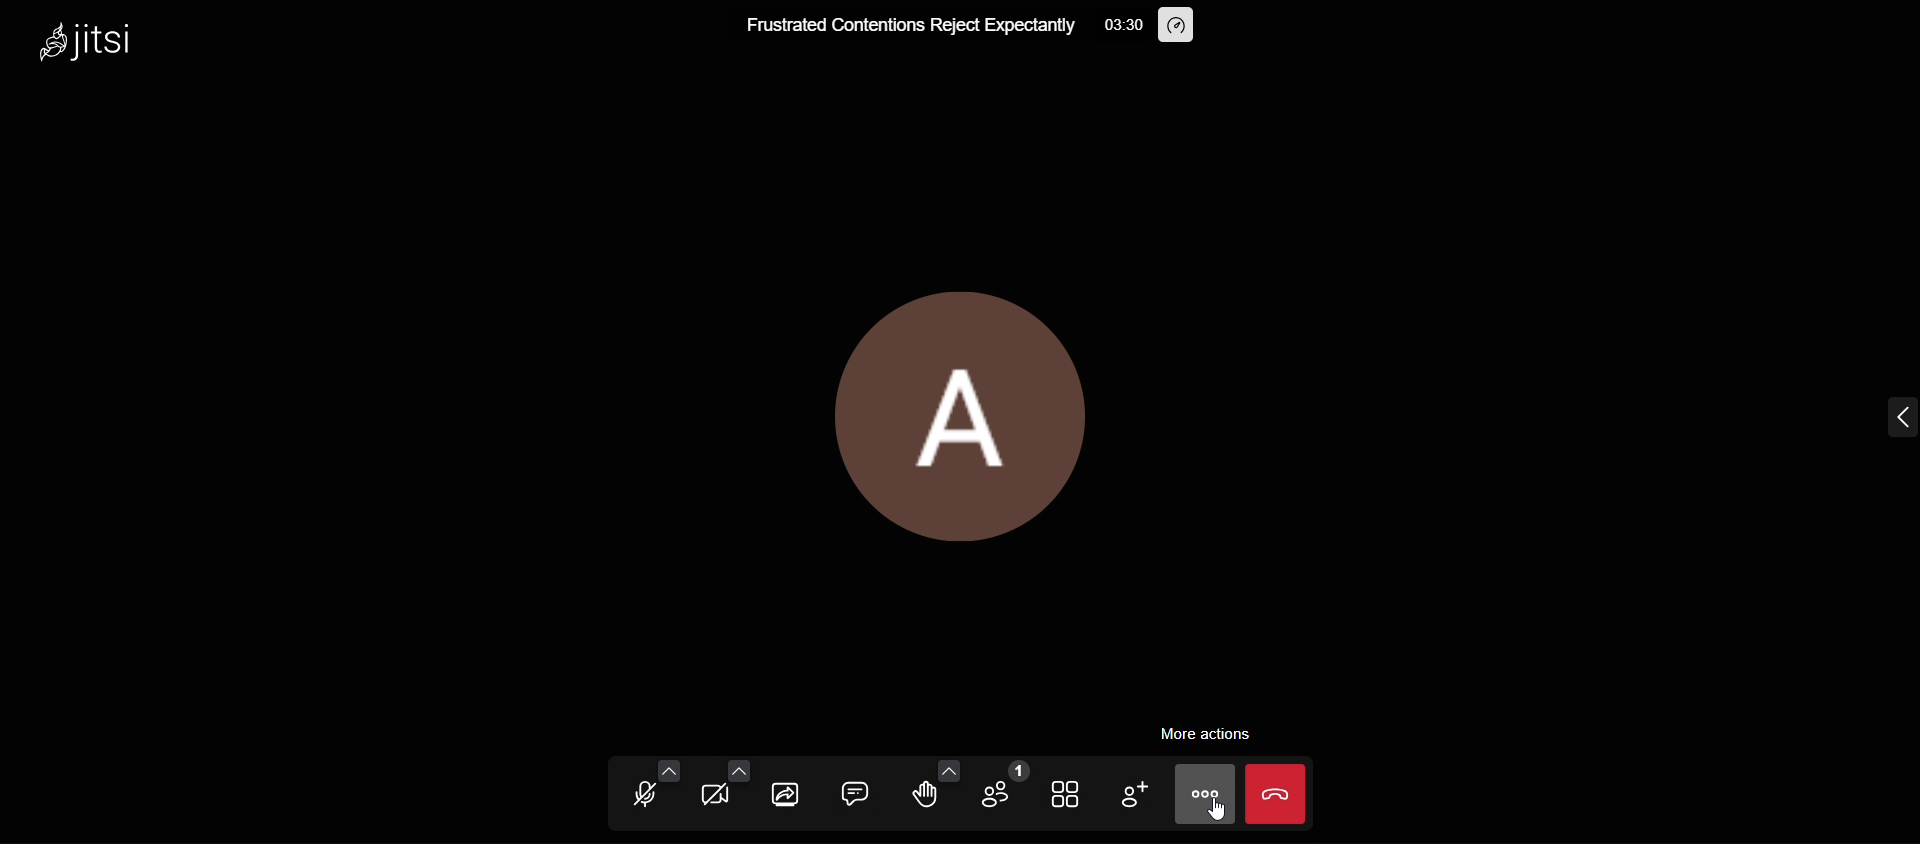 The height and width of the screenshot is (844, 1920). Describe the element at coordinates (925, 797) in the screenshot. I see `raise your hand` at that location.